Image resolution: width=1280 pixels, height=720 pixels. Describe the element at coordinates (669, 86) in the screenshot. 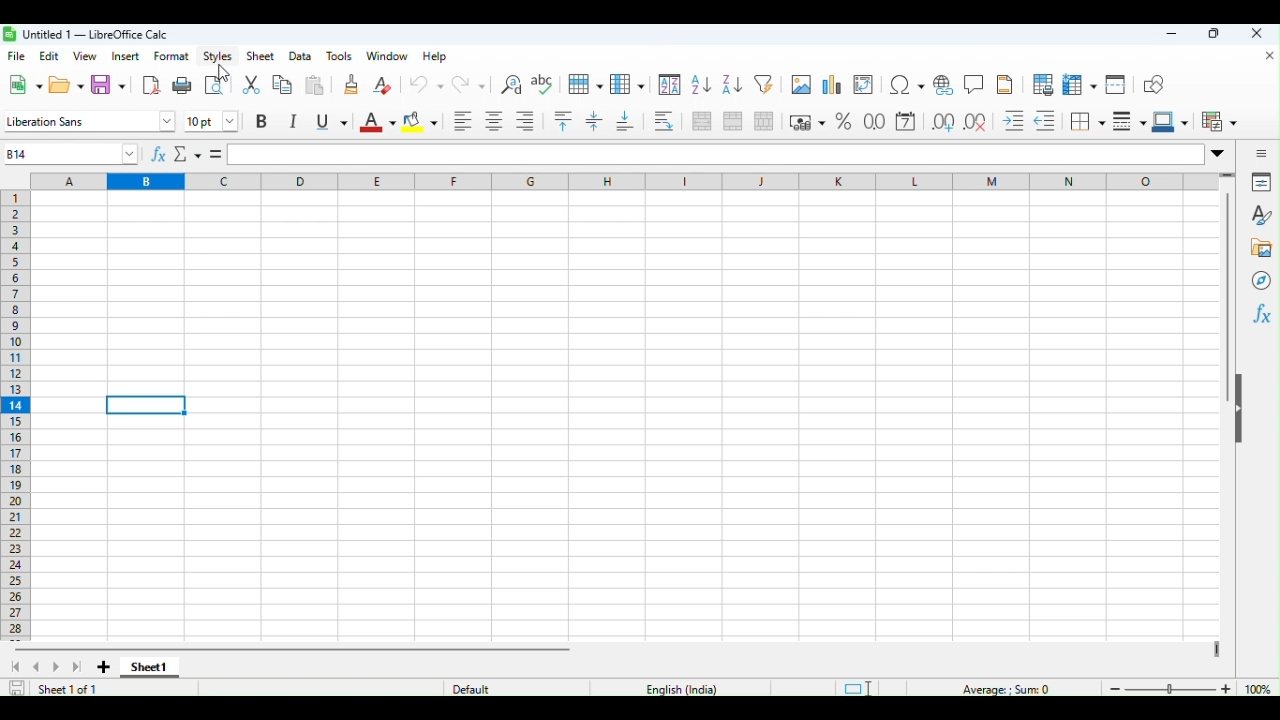

I see `Sort ` at that location.